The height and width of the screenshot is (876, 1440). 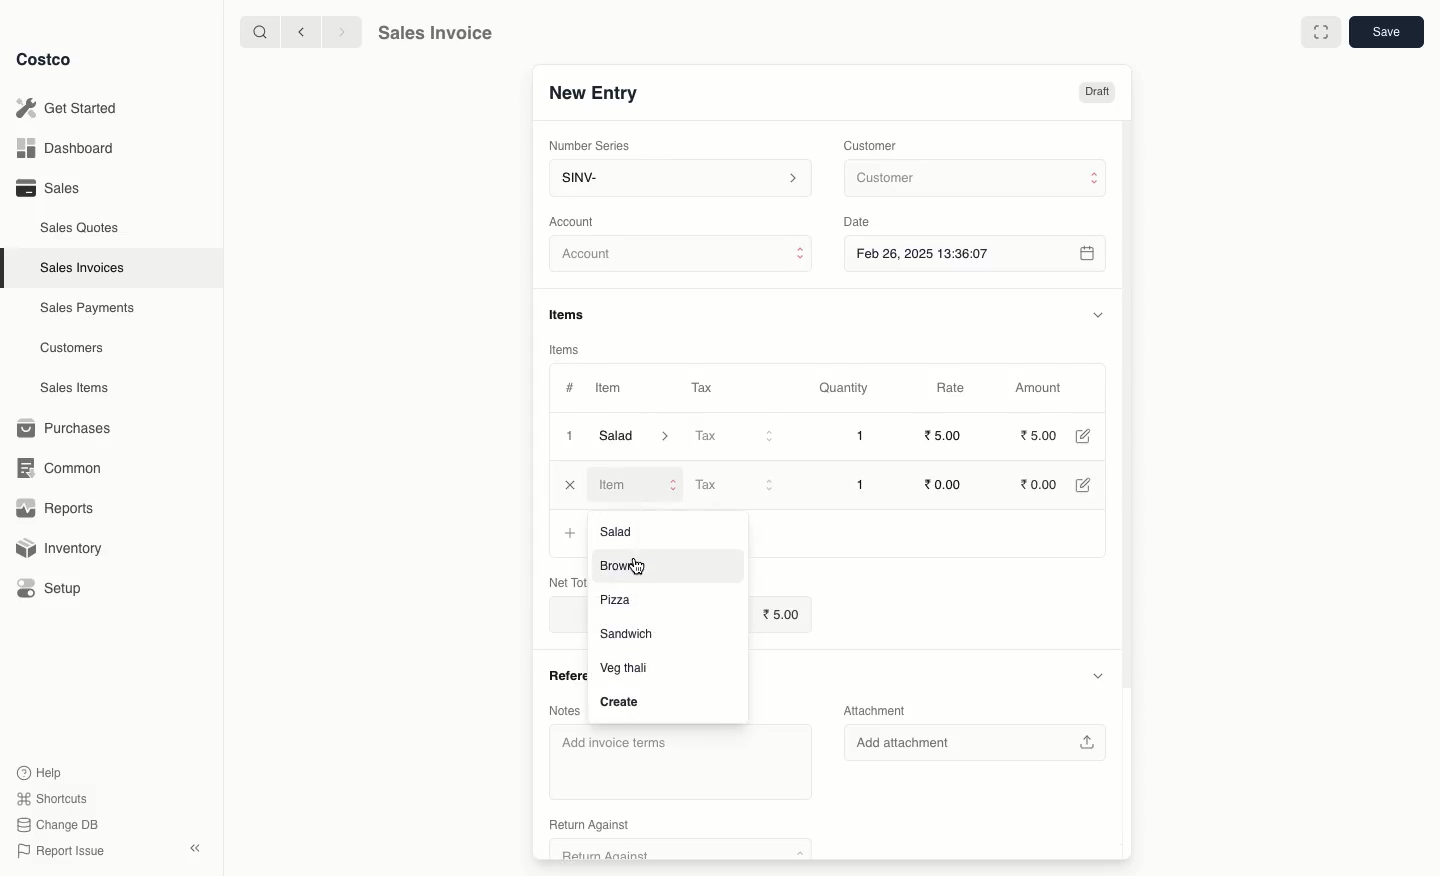 I want to click on 5.00, so click(x=1039, y=435).